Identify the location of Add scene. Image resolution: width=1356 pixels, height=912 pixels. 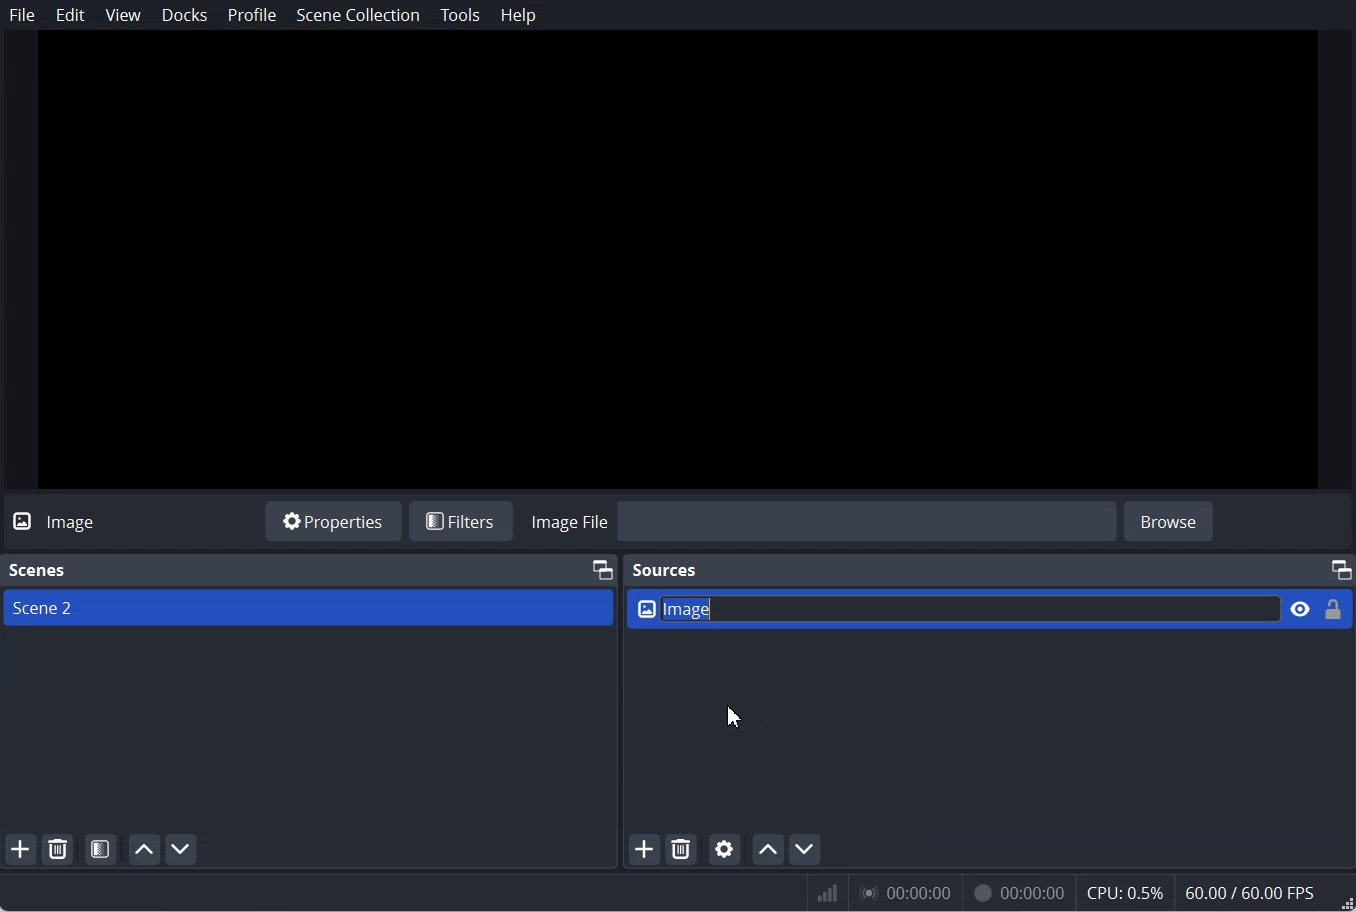
(19, 848).